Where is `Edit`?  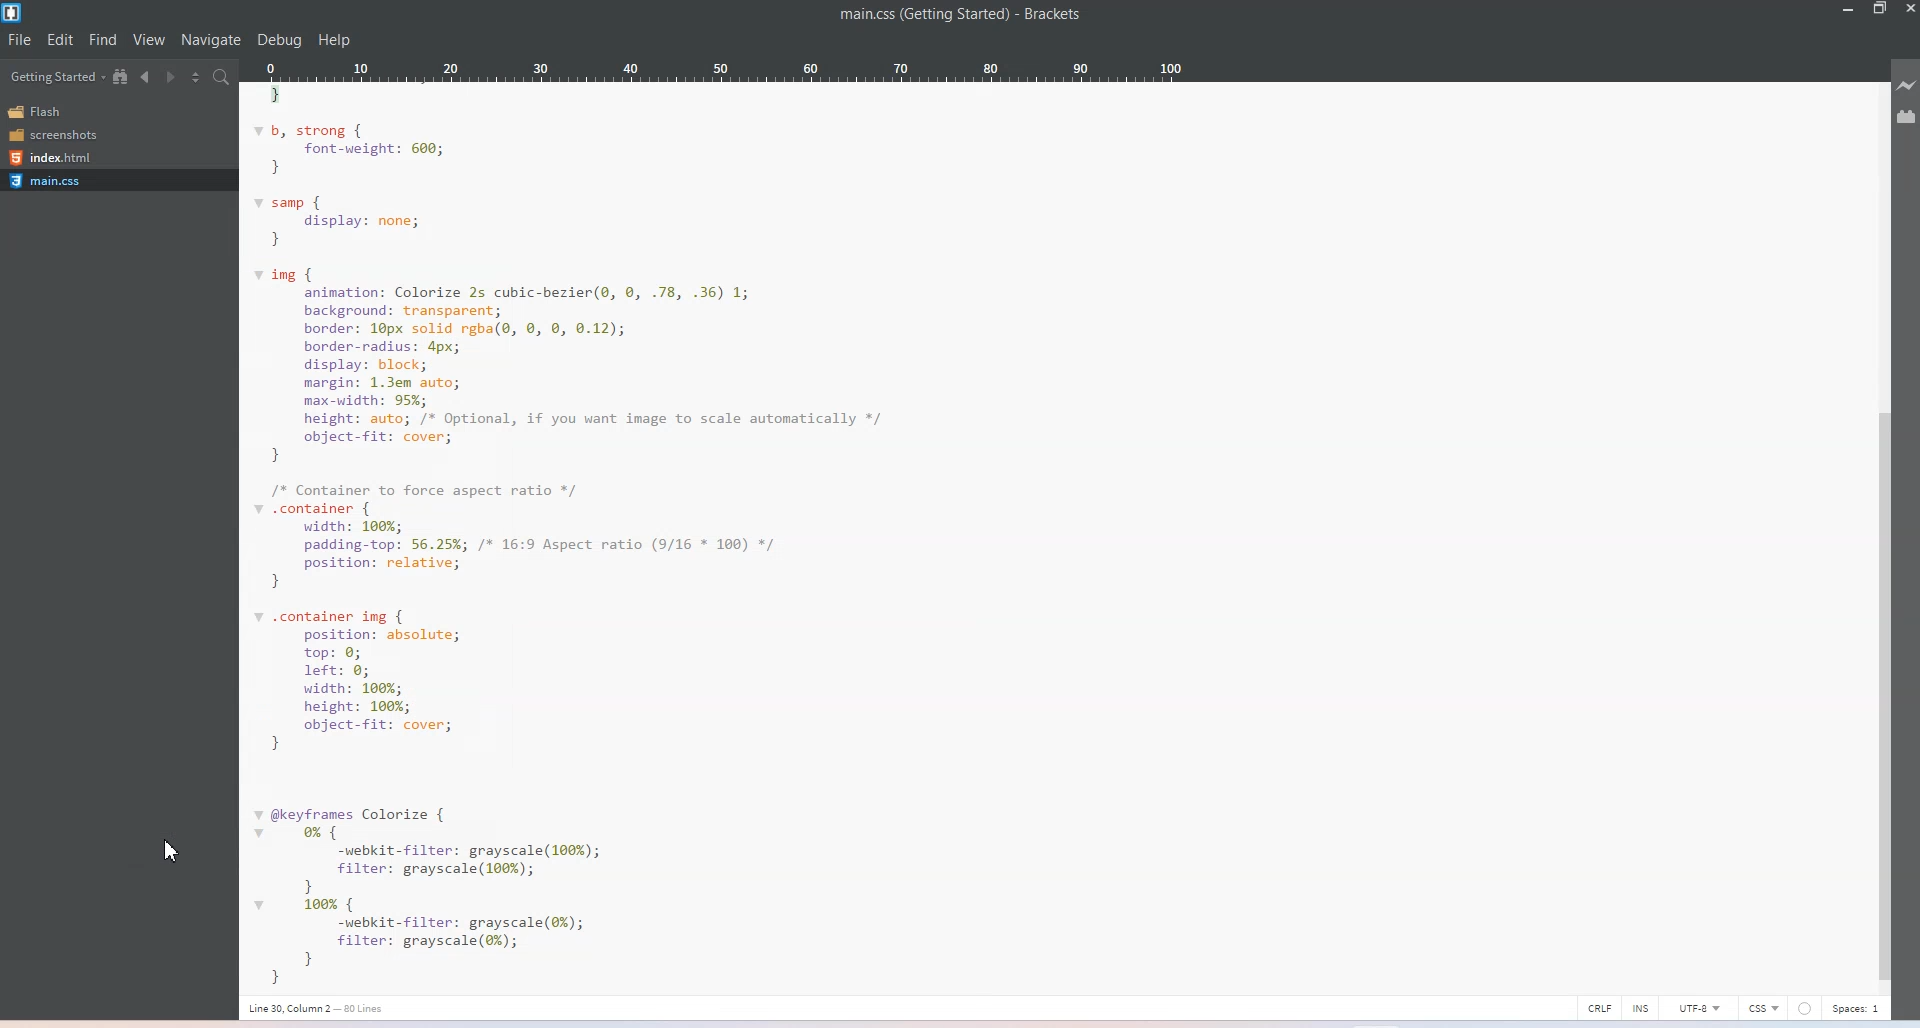 Edit is located at coordinates (61, 40).